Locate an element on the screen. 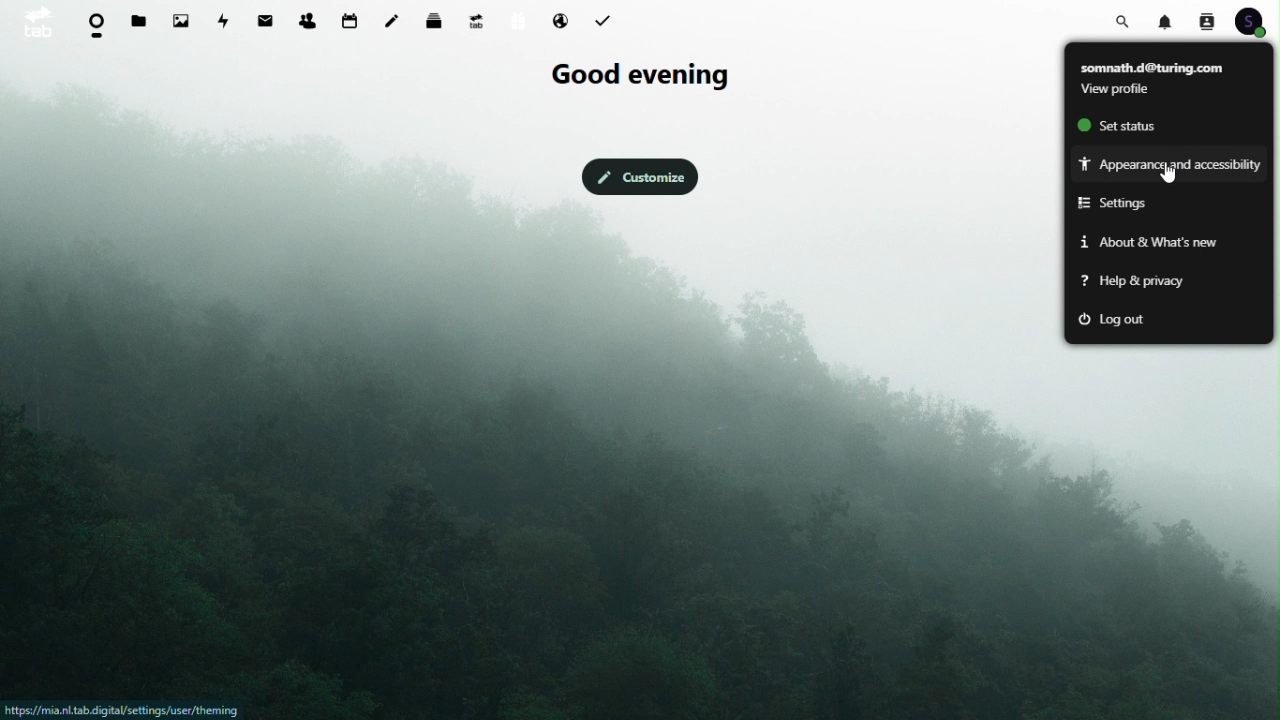 The width and height of the screenshot is (1280, 720). Photos is located at coordinates (181, 20).